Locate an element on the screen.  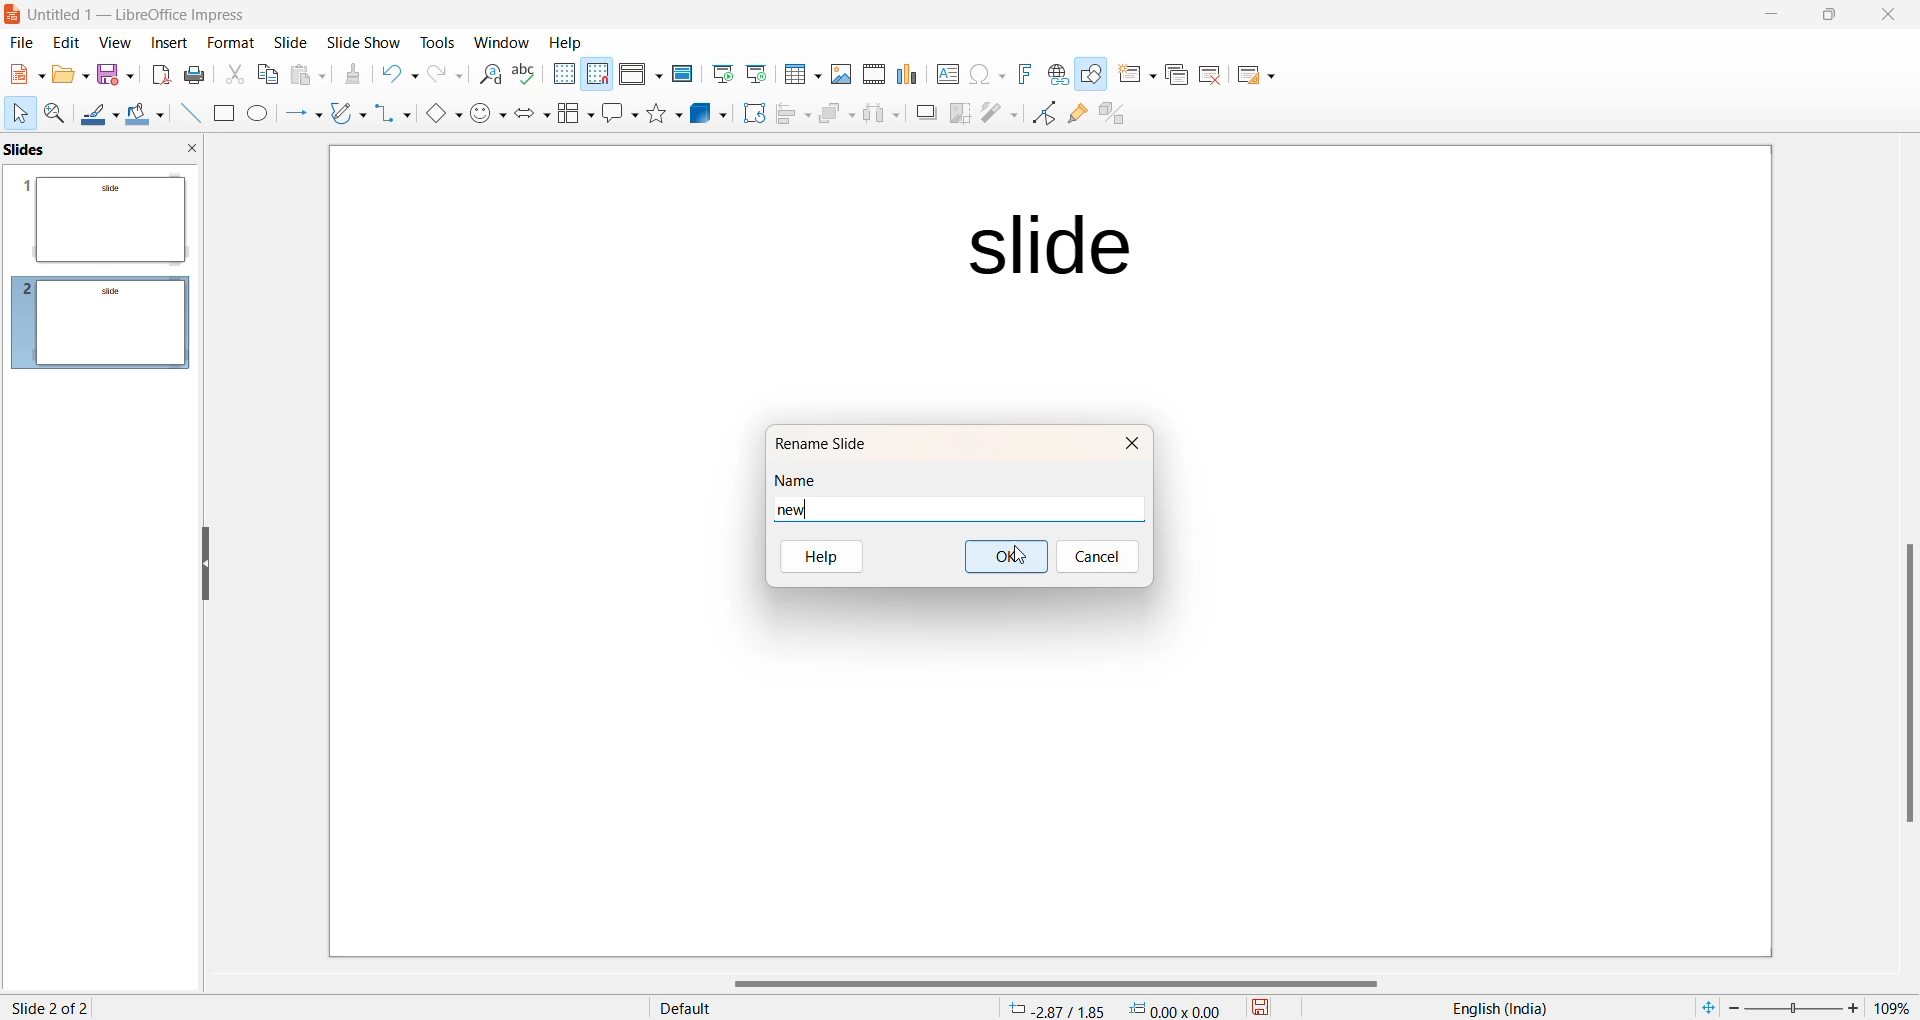
ok is located at coordinates (1005, 558).